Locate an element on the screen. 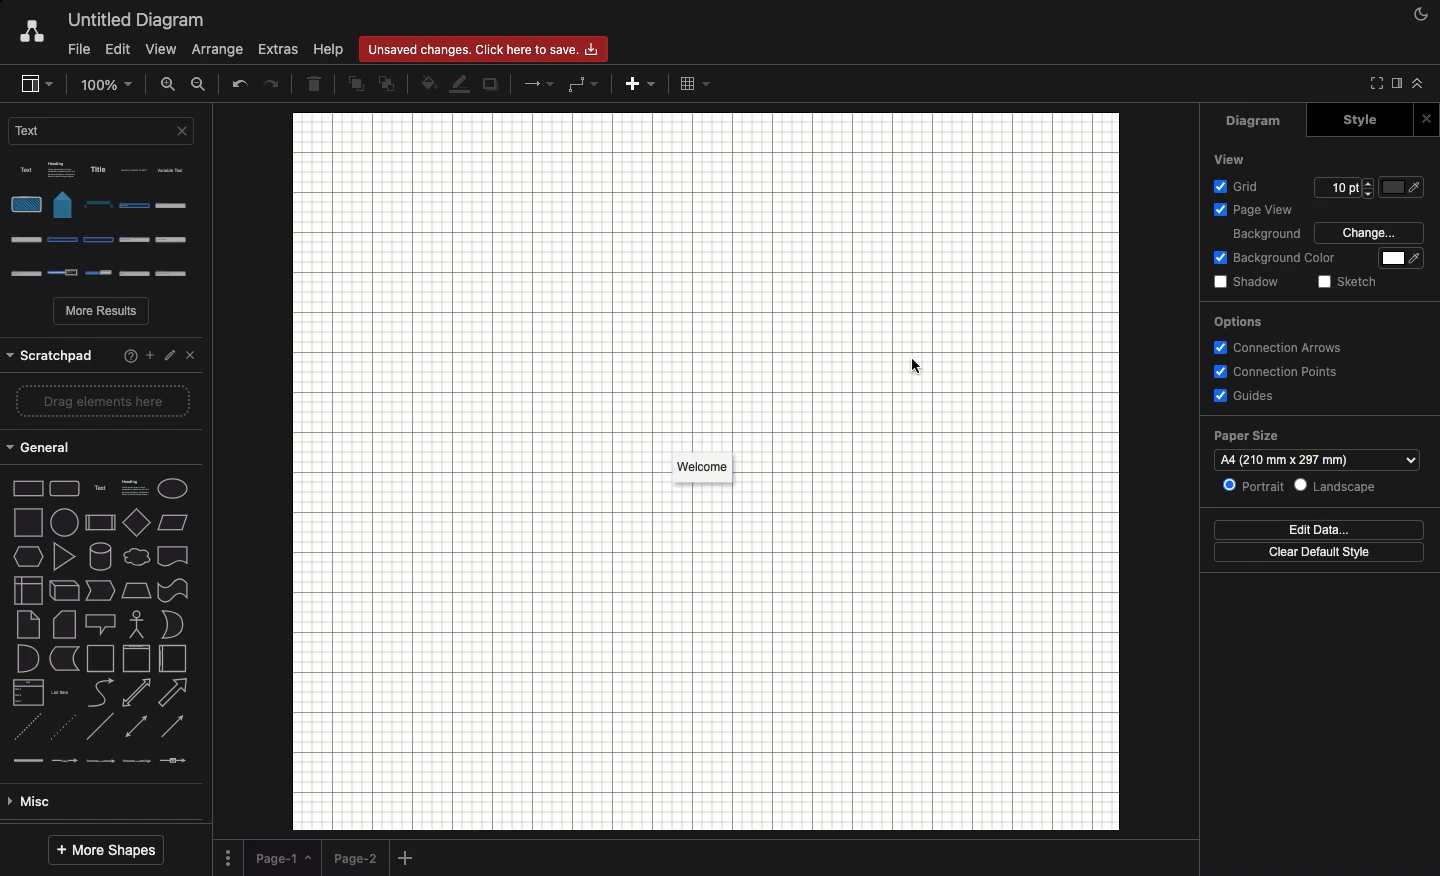 The height and width of the screenshot is (876, 1440). options is located at coordinates (1279, 316).